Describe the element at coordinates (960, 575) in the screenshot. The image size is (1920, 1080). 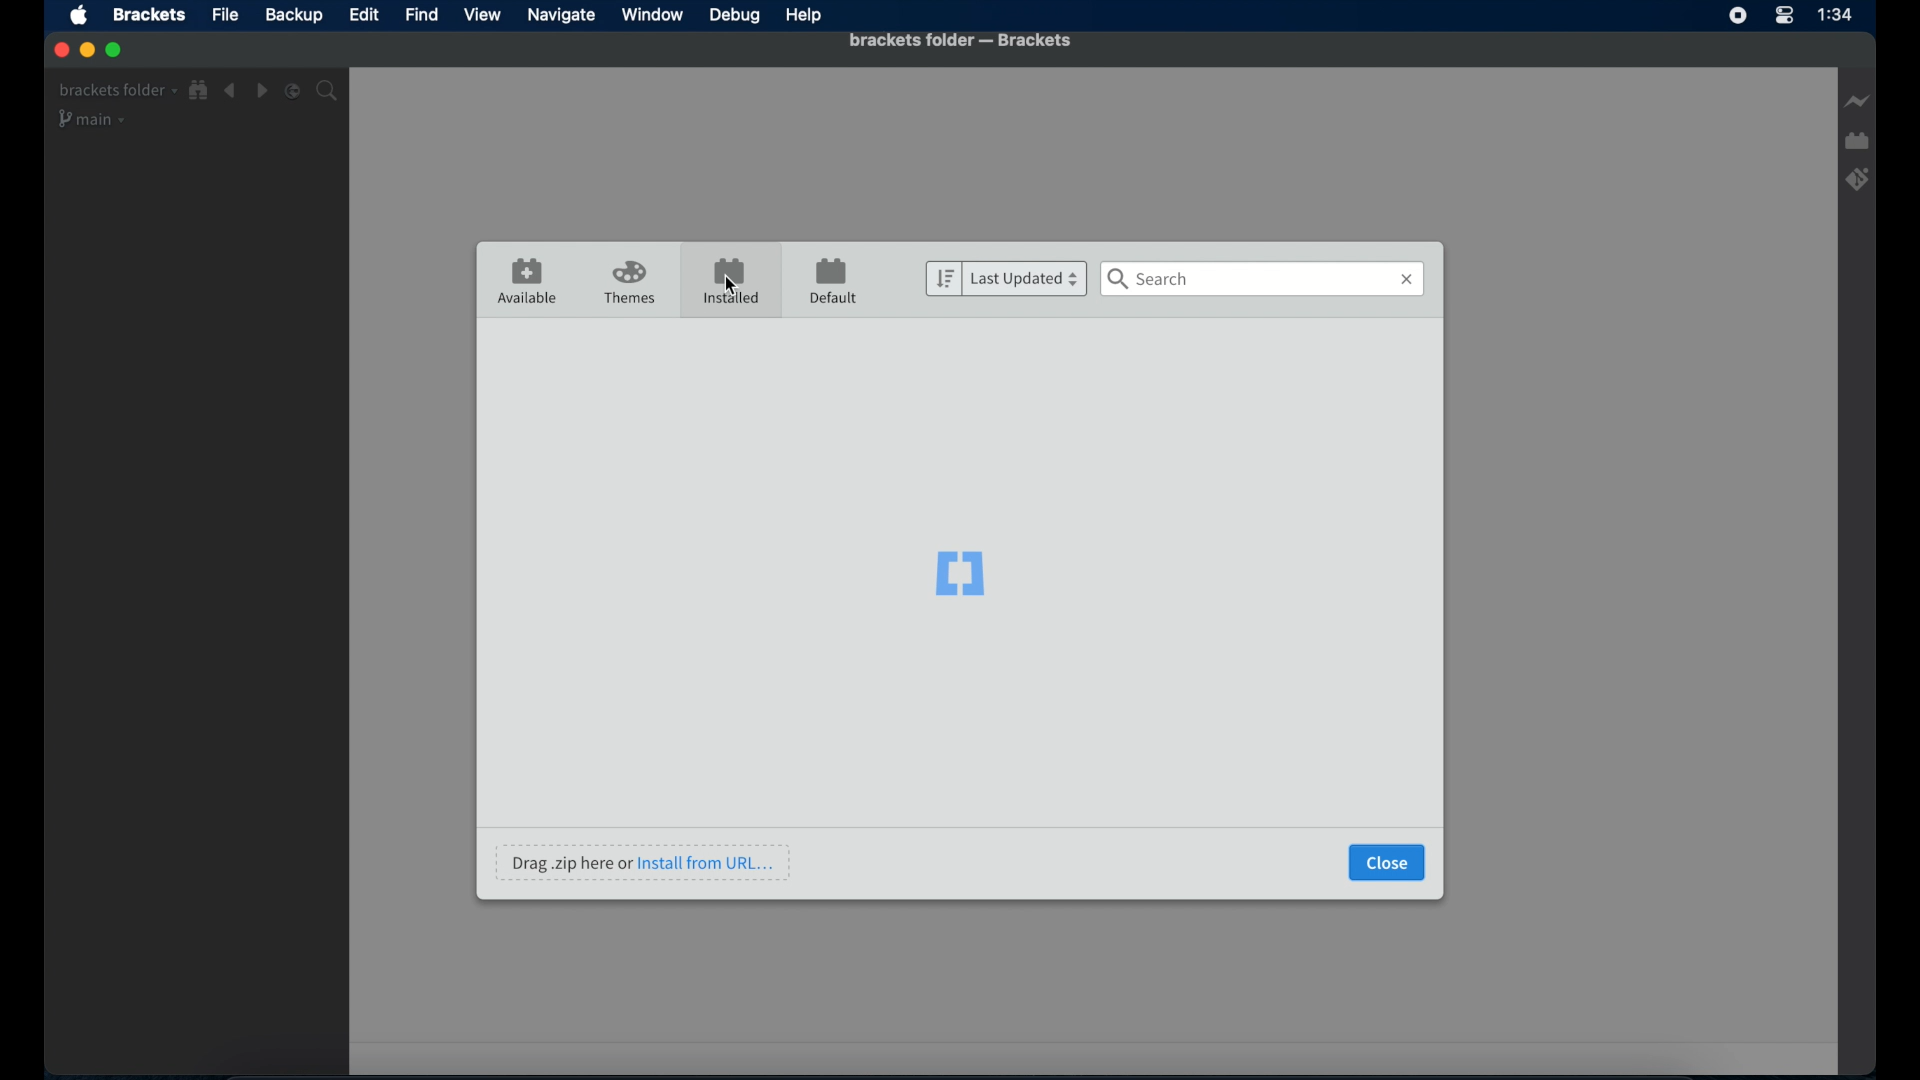
I see `brackets logo` at that location.